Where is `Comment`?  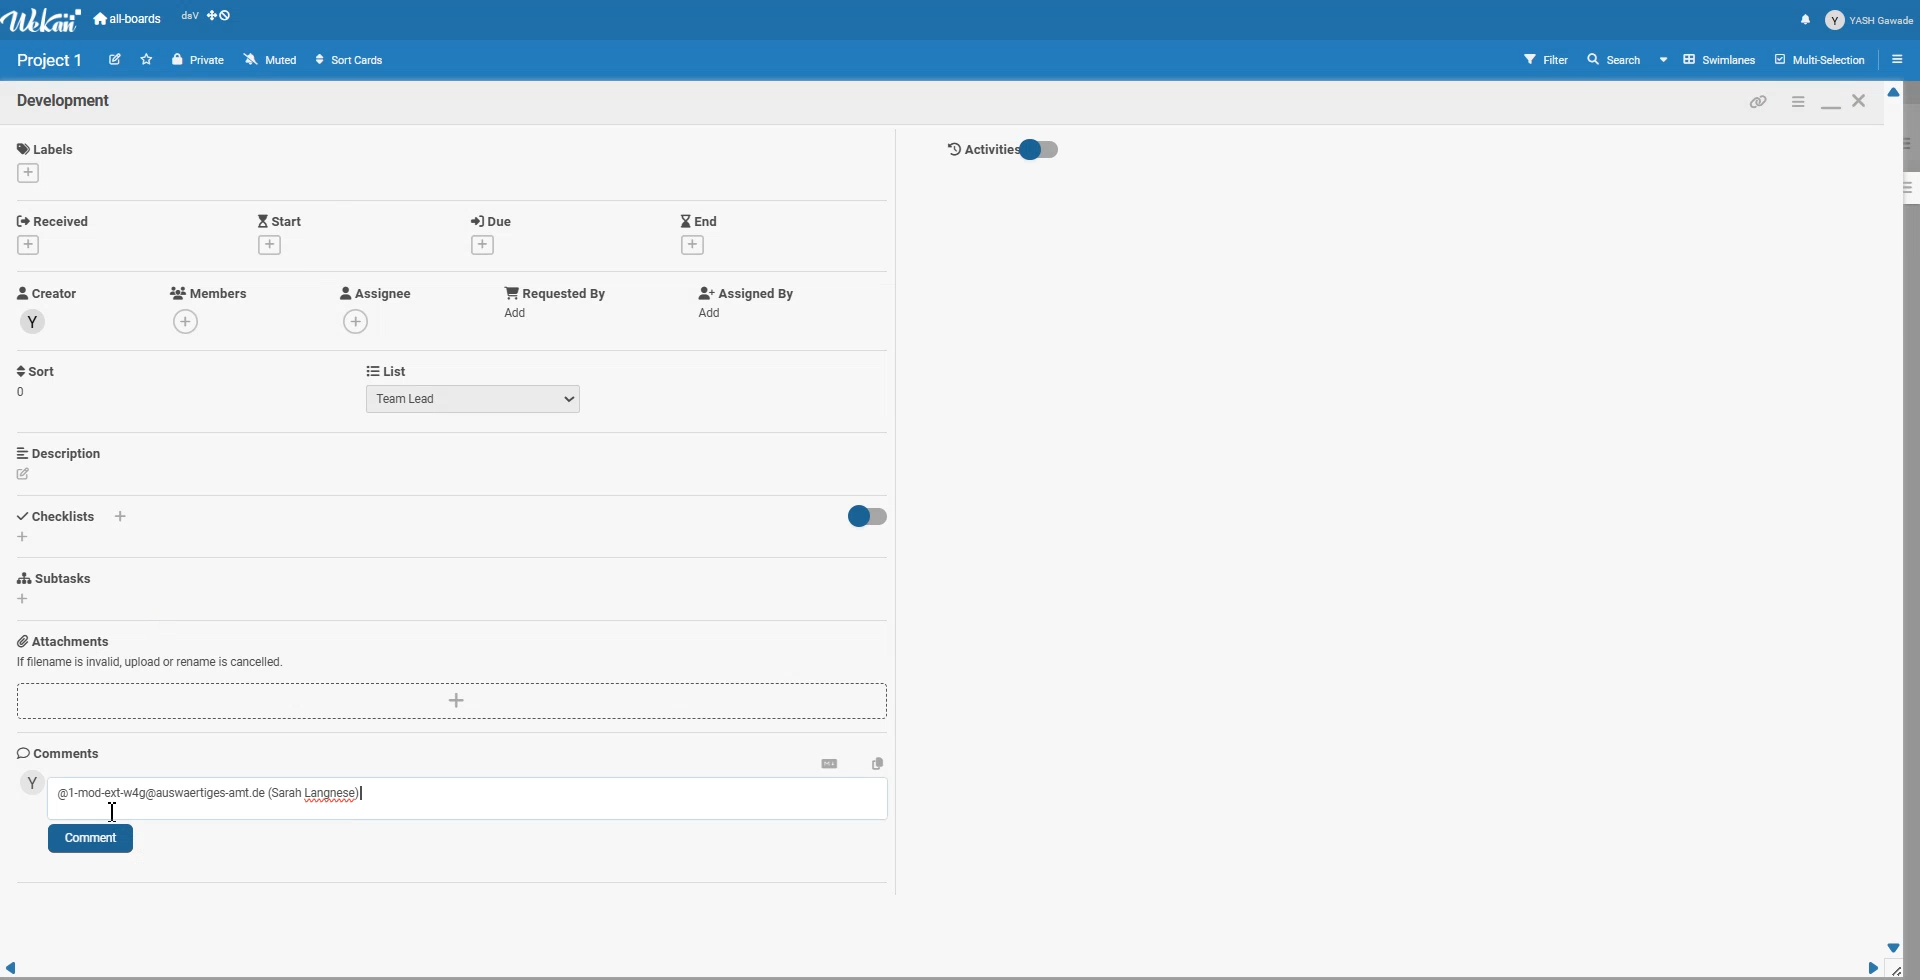
Comment is located at coordinates (90, 839).